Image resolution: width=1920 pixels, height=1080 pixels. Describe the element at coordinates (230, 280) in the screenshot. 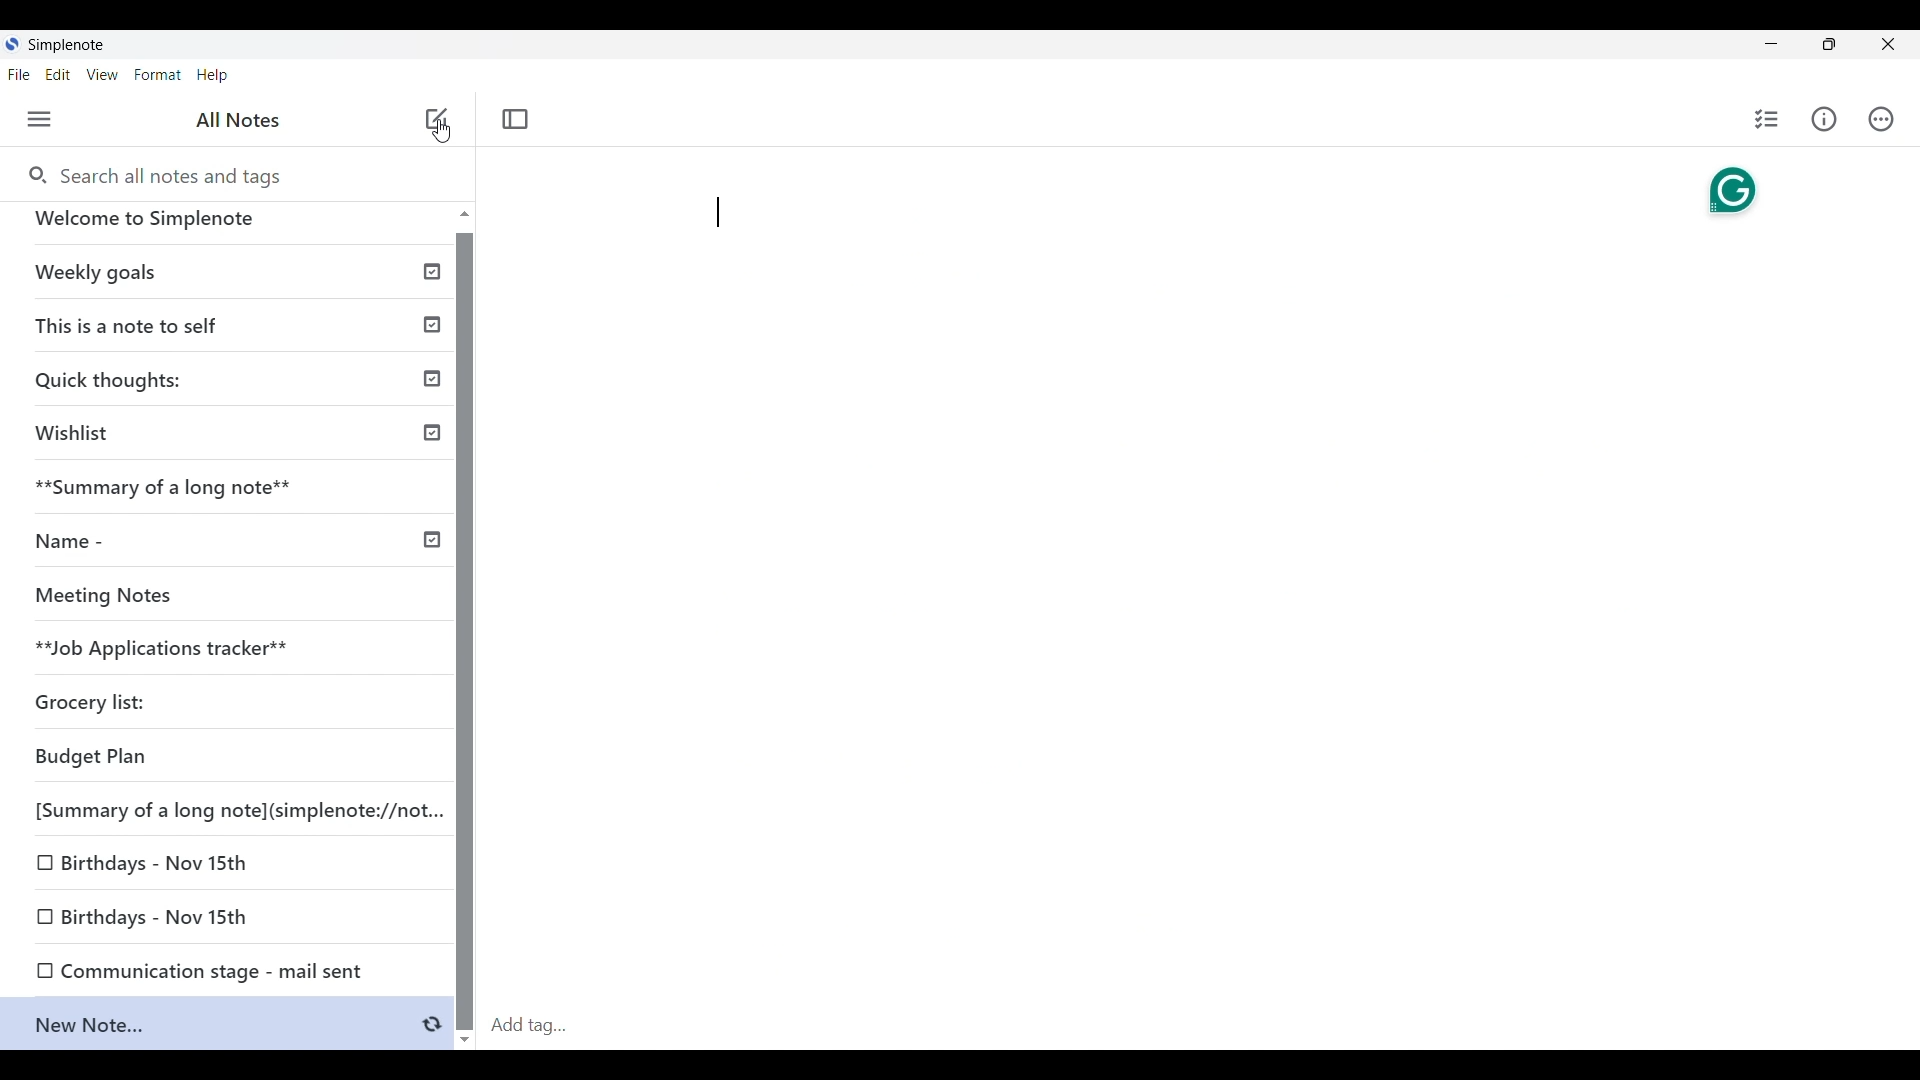

I see `Published note indicated by check icon` at that location.